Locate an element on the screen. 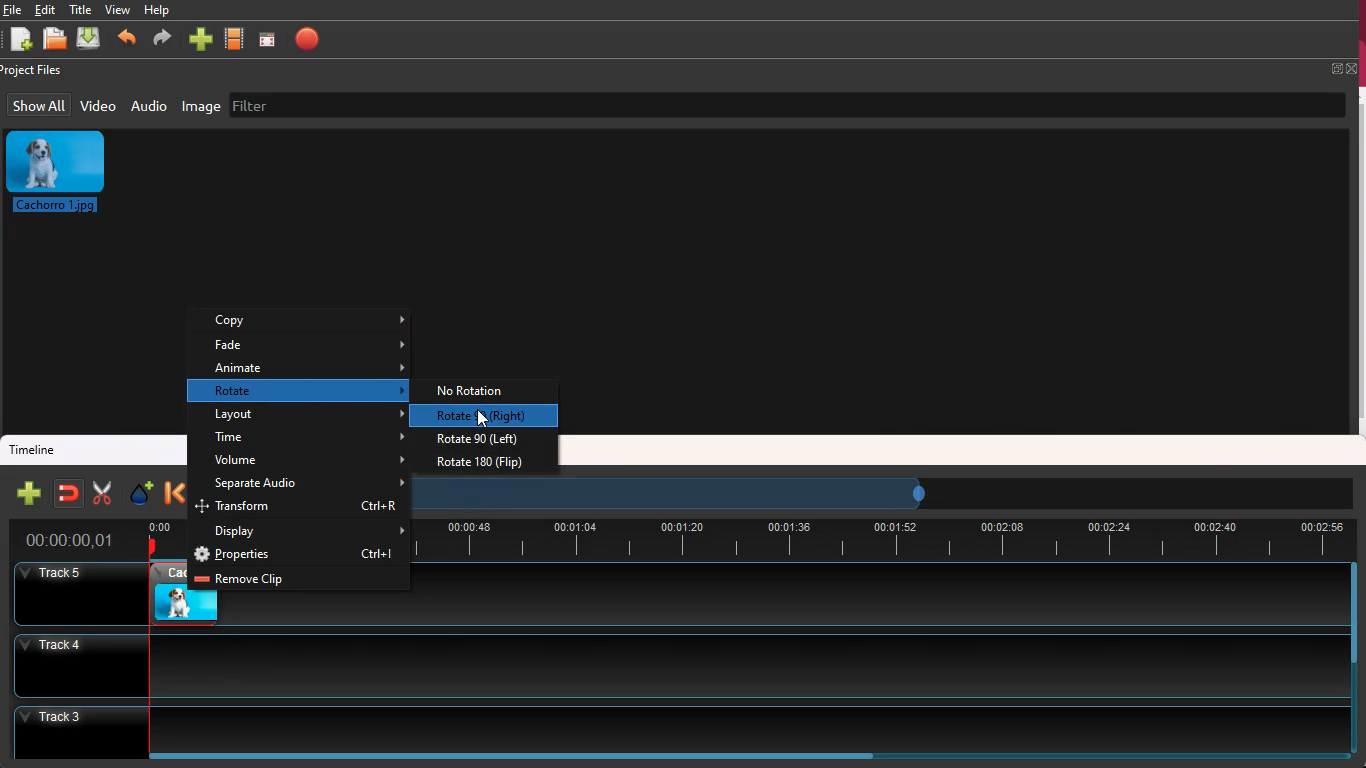  display is located at coordinates (300, 532).